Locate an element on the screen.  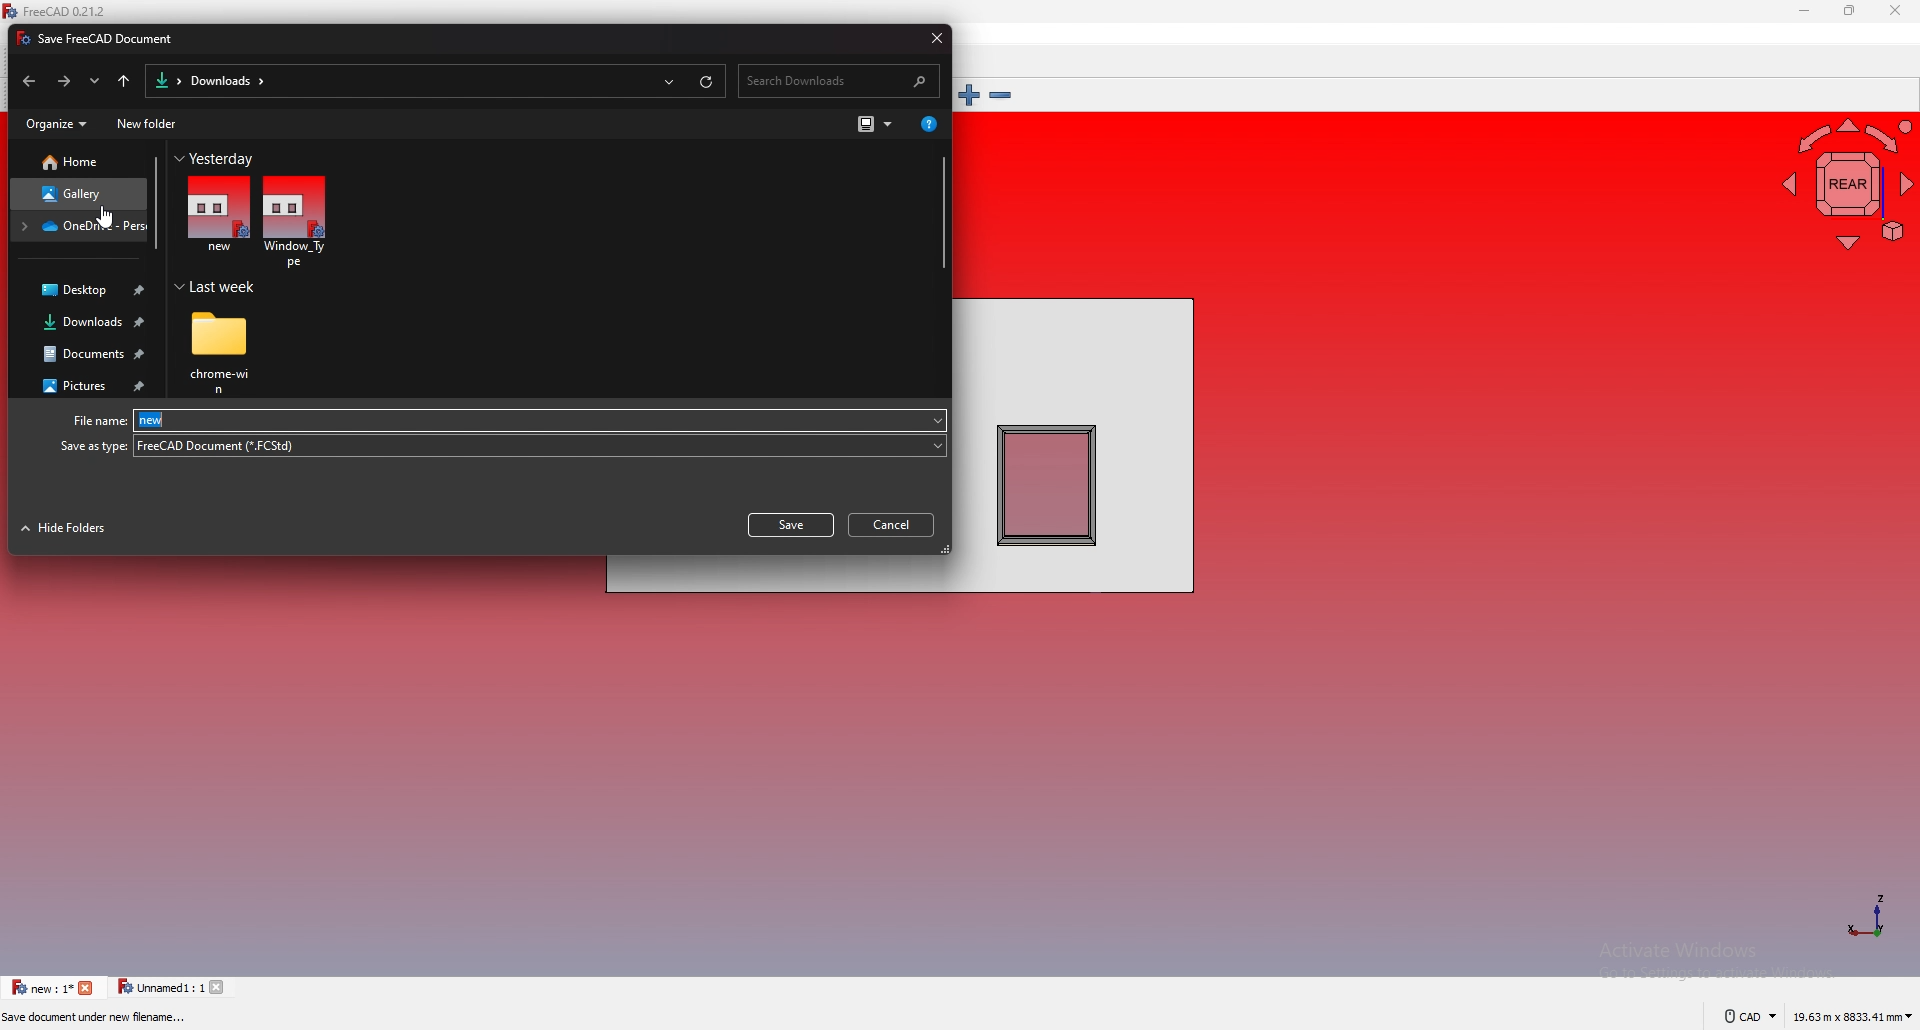
file name is located at coordinates (541, 420).